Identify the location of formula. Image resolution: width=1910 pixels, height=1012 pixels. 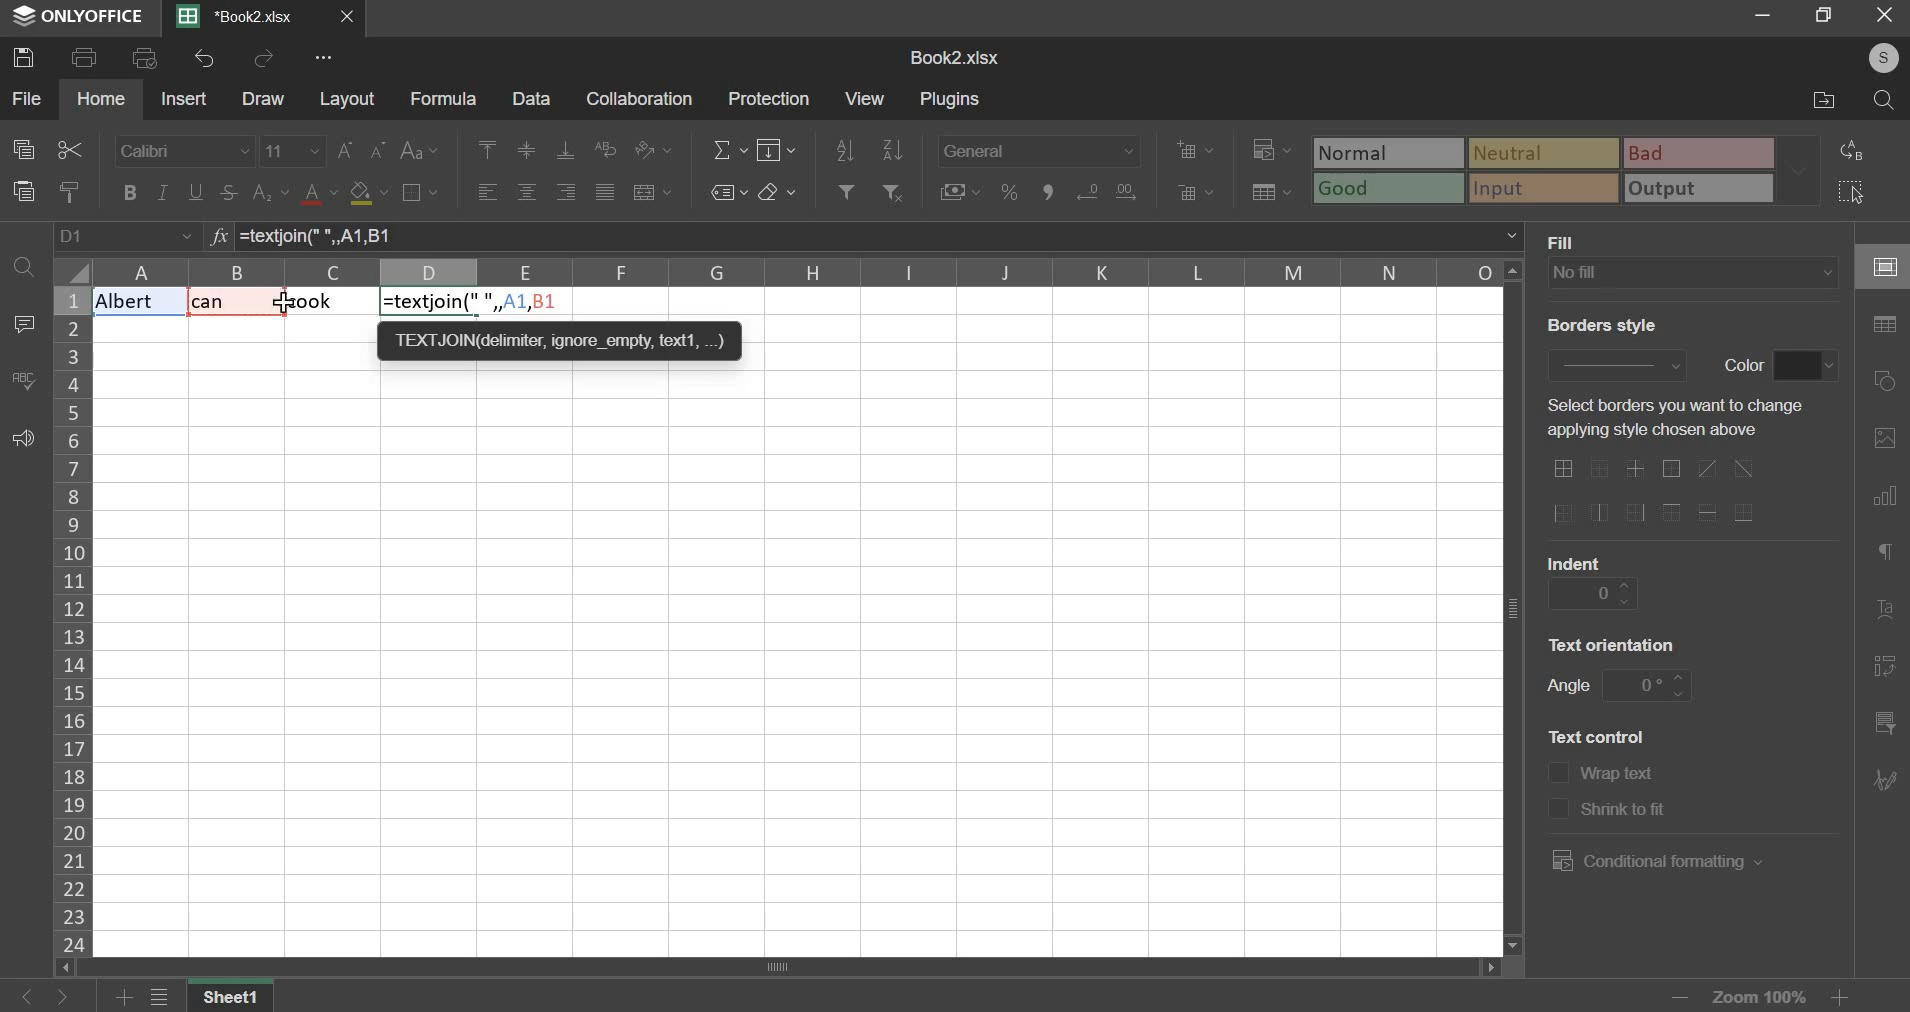
(443, 100).